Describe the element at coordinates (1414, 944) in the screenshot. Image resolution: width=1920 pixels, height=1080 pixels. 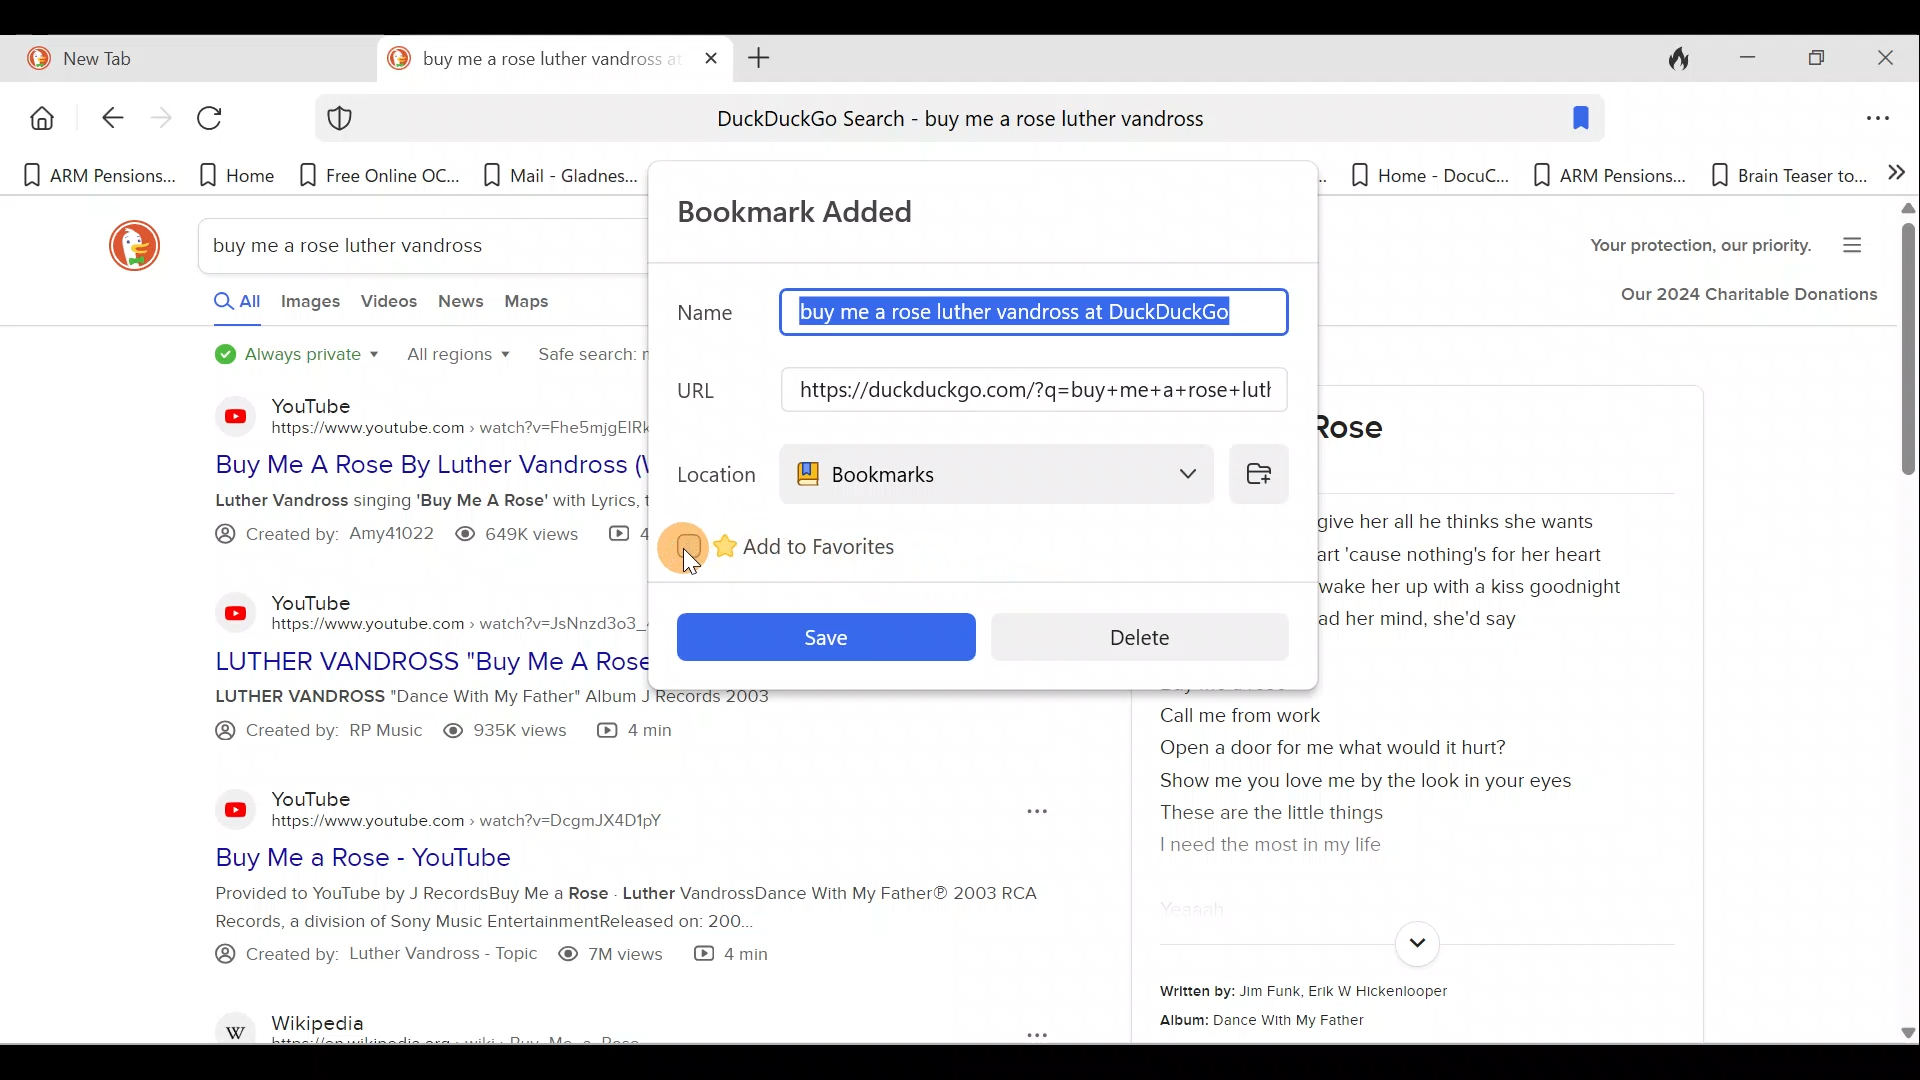
I see `Expand` at that location.